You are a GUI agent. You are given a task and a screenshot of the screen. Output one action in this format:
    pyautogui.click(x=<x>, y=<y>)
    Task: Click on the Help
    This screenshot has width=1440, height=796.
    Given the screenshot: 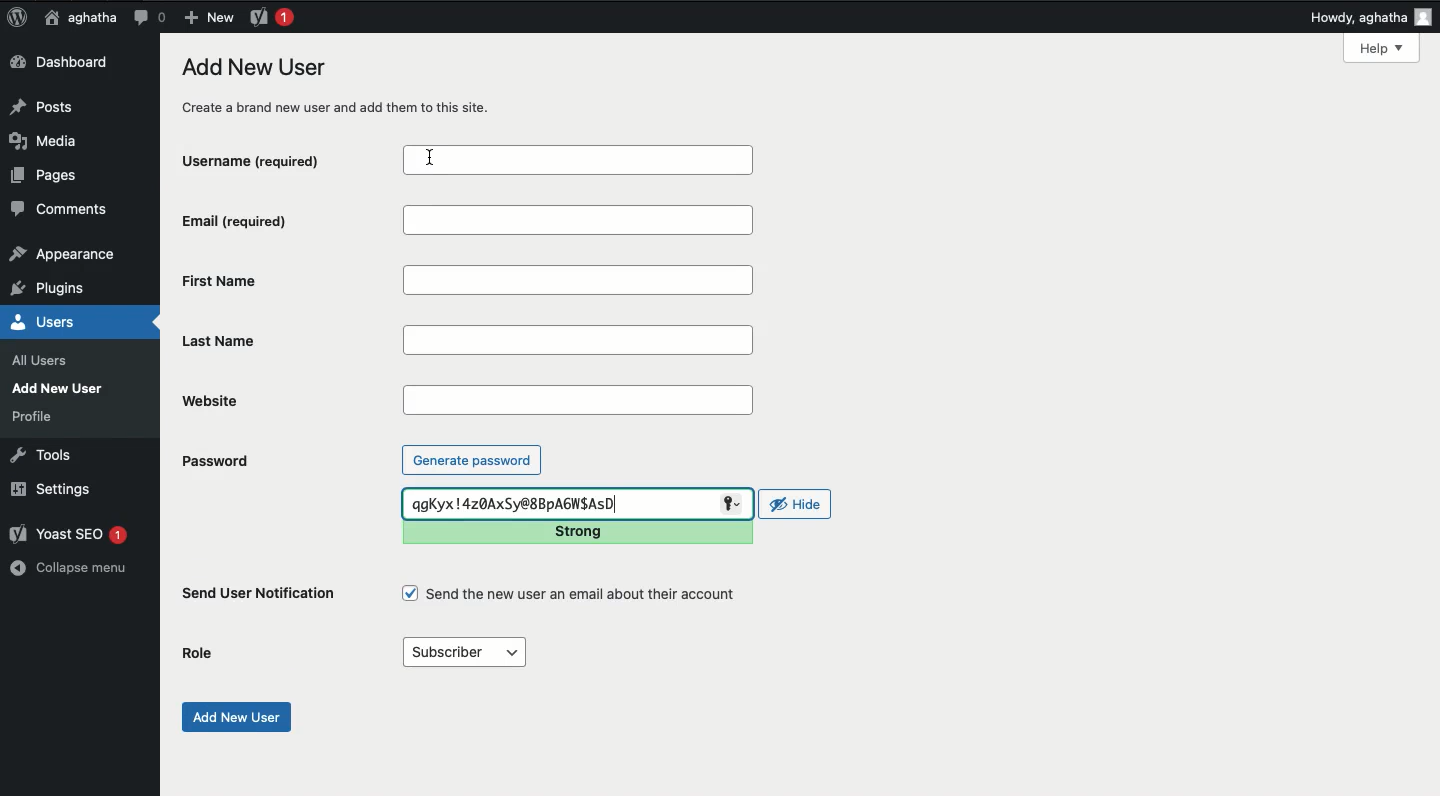 What is the action you would take?
    pyautogui.click(x=1381, y=48)
    